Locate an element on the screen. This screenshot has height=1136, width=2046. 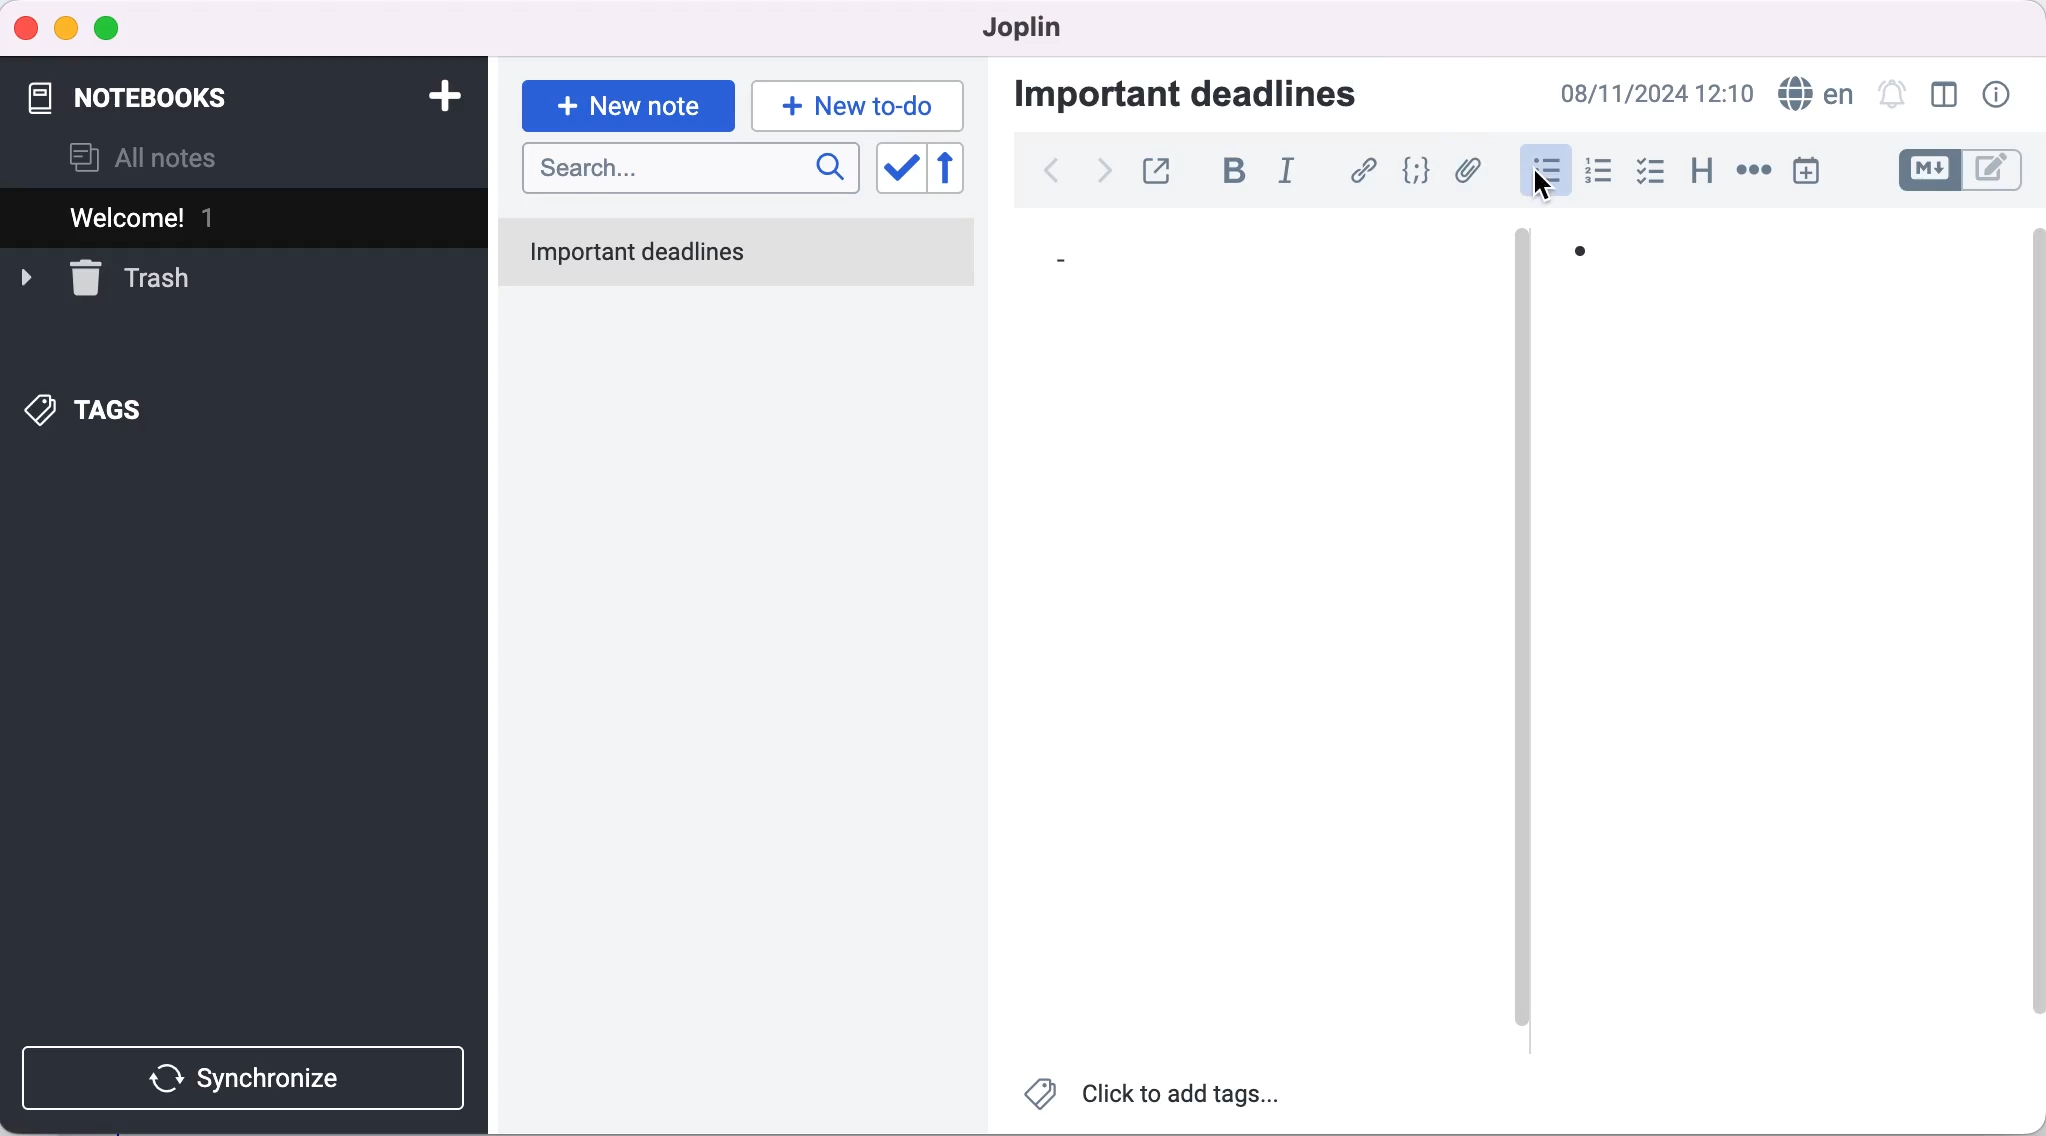
bullet 1 is located at coordinates (1069, 266).